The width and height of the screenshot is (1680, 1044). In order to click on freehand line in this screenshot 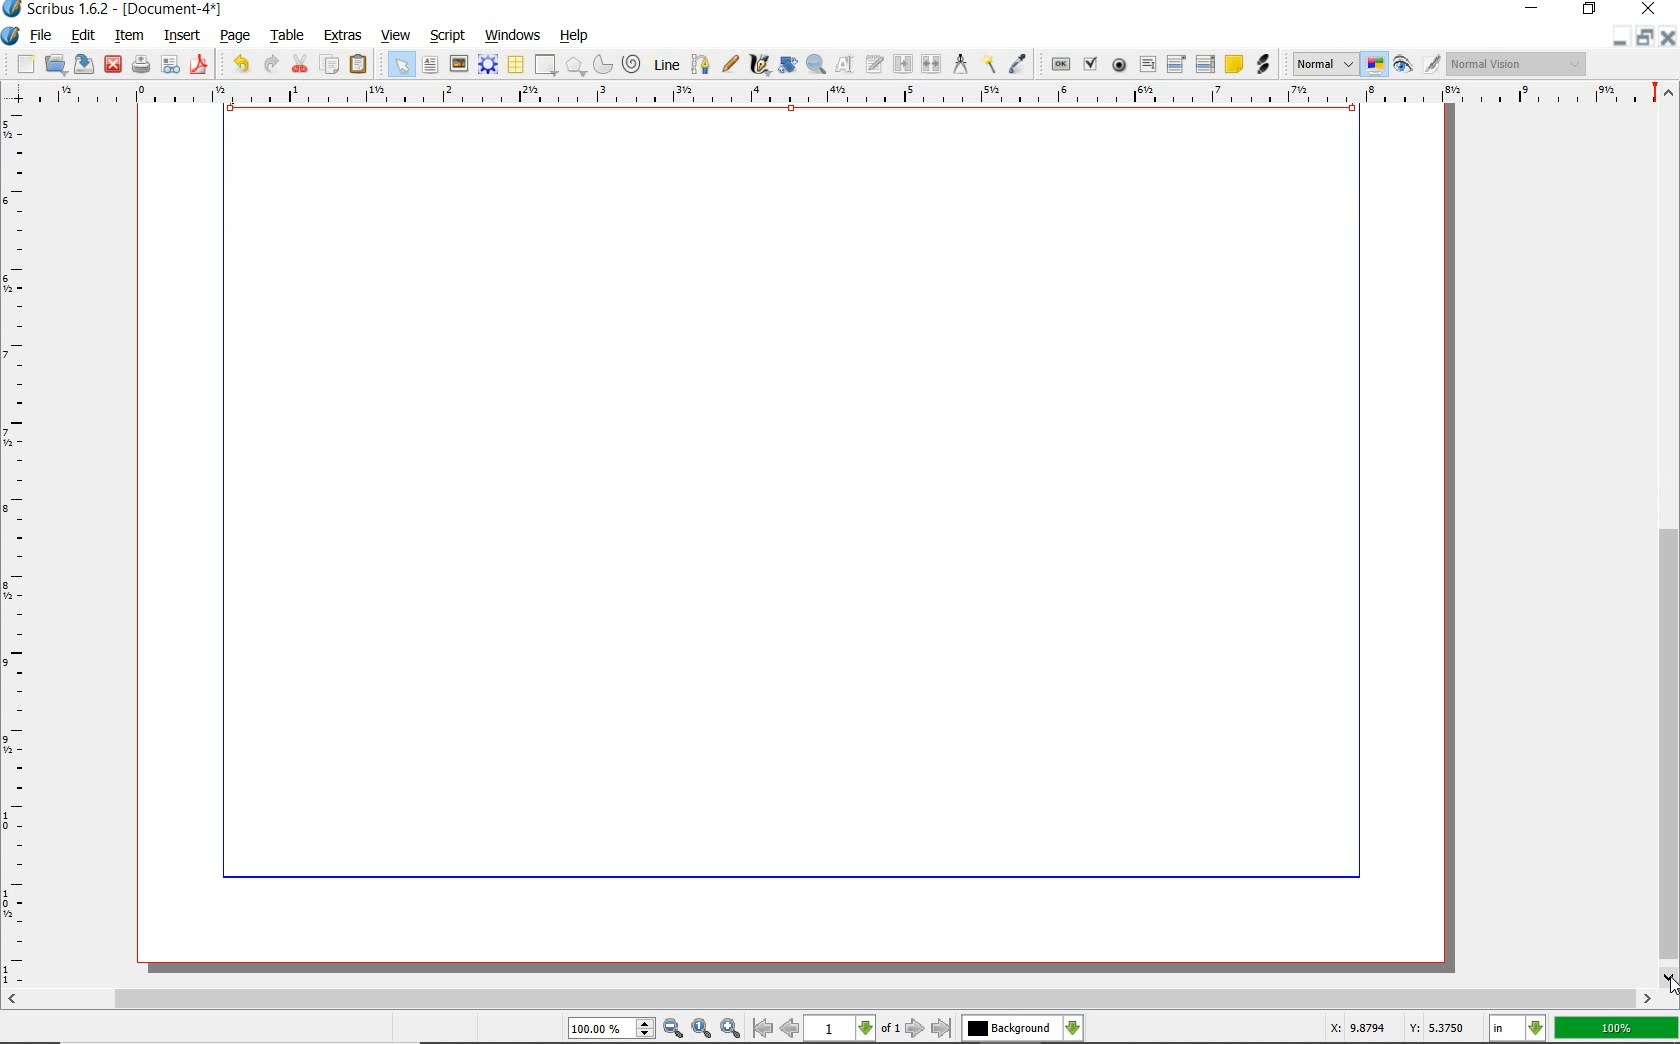, I will do `click(732, 65)`.